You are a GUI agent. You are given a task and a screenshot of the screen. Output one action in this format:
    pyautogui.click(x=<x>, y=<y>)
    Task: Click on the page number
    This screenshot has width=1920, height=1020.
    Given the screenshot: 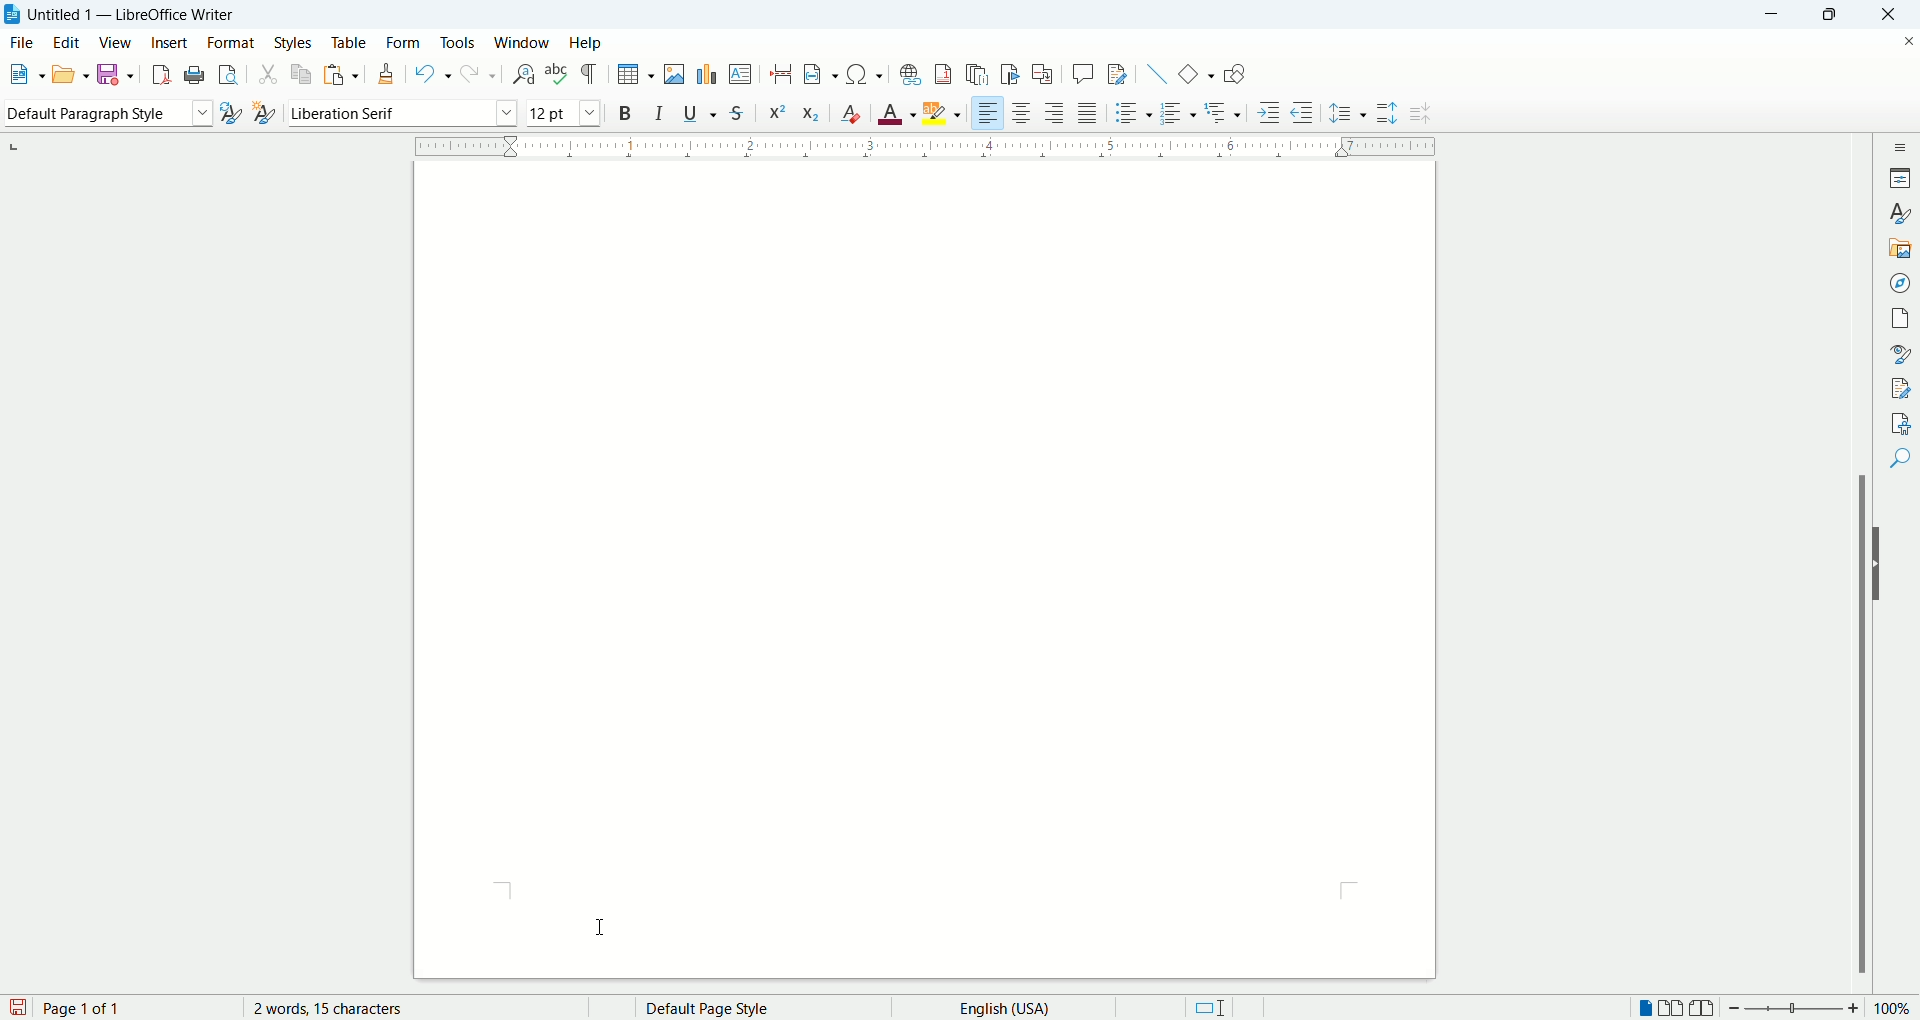 What is the action you would take?
    pyautogui.click(x=135, y=1008)
    